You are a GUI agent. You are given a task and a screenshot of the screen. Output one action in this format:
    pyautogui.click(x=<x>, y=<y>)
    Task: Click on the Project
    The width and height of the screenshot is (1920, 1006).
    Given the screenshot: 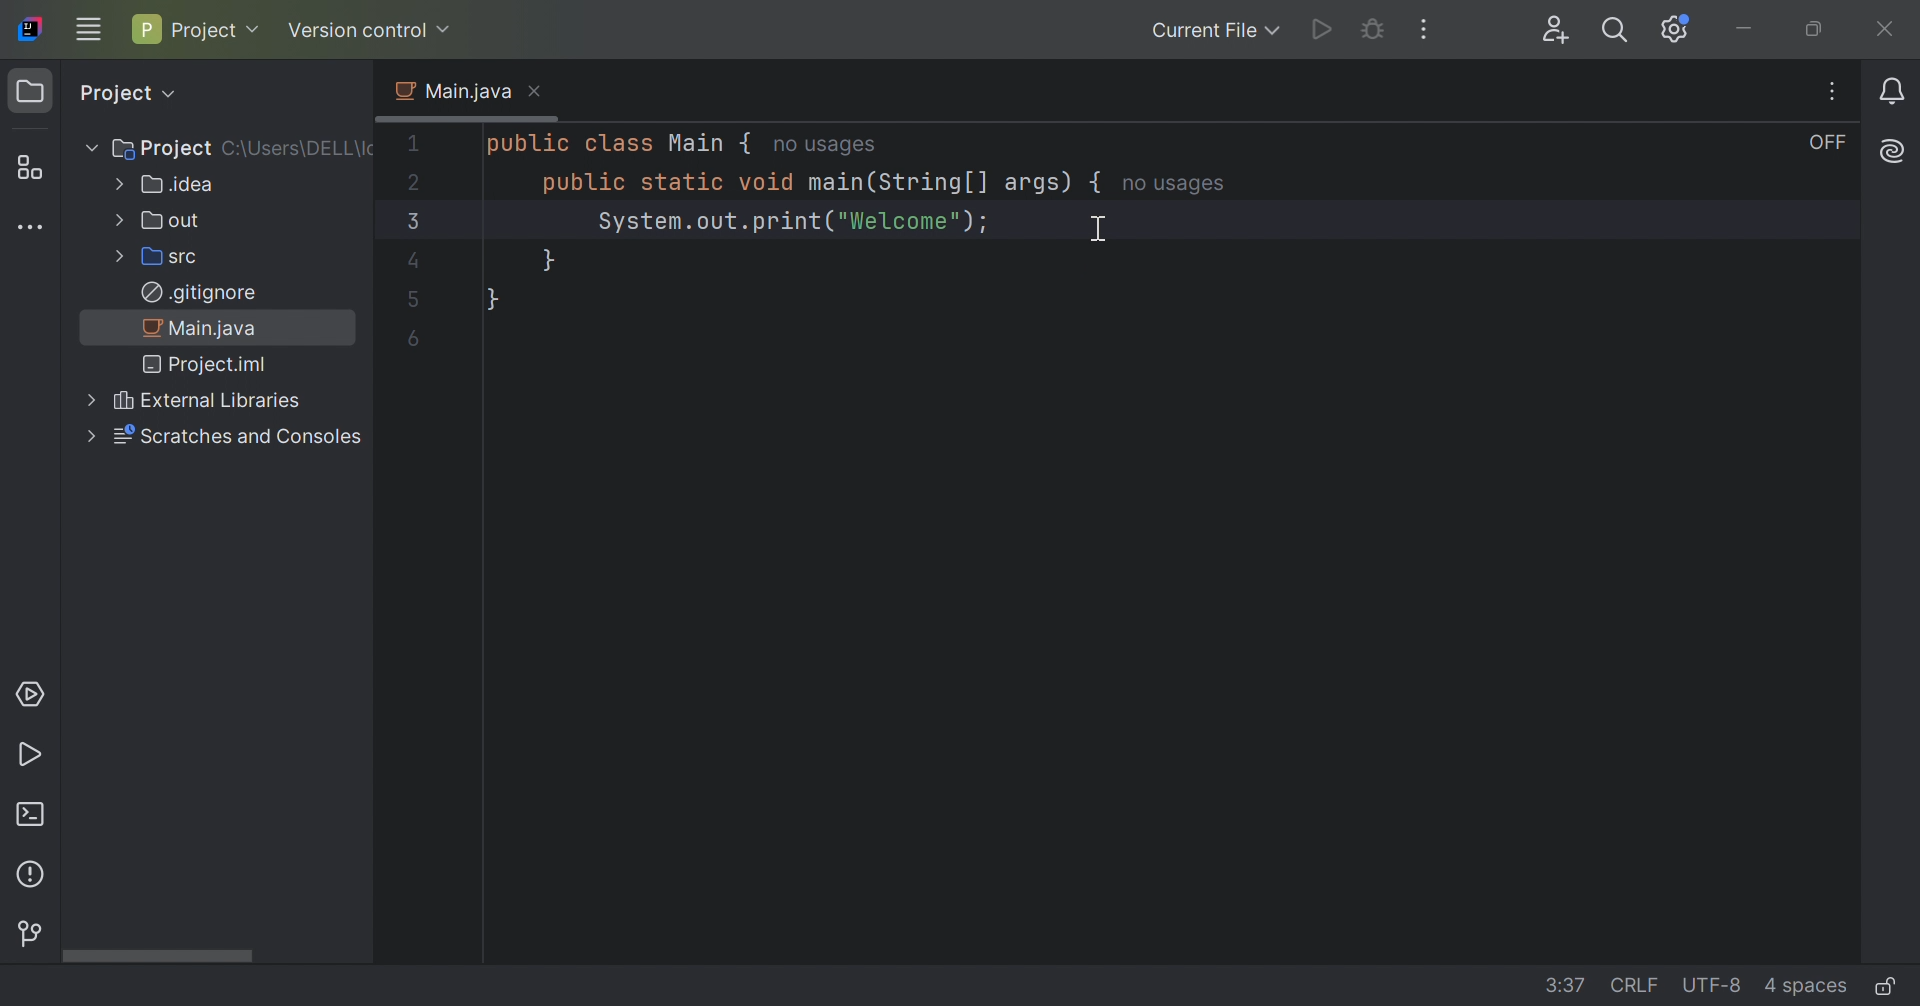 What is the action you would take?
    pyautogui.click(x=126, y=93)
    